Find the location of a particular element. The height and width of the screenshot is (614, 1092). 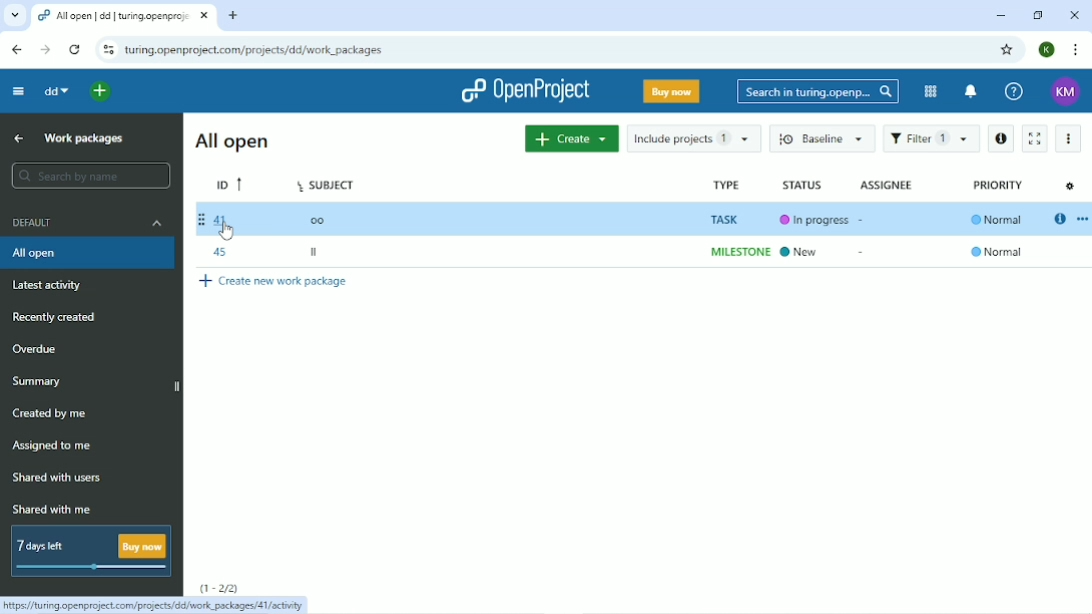

Select a project is located at coordinates (86, 93).